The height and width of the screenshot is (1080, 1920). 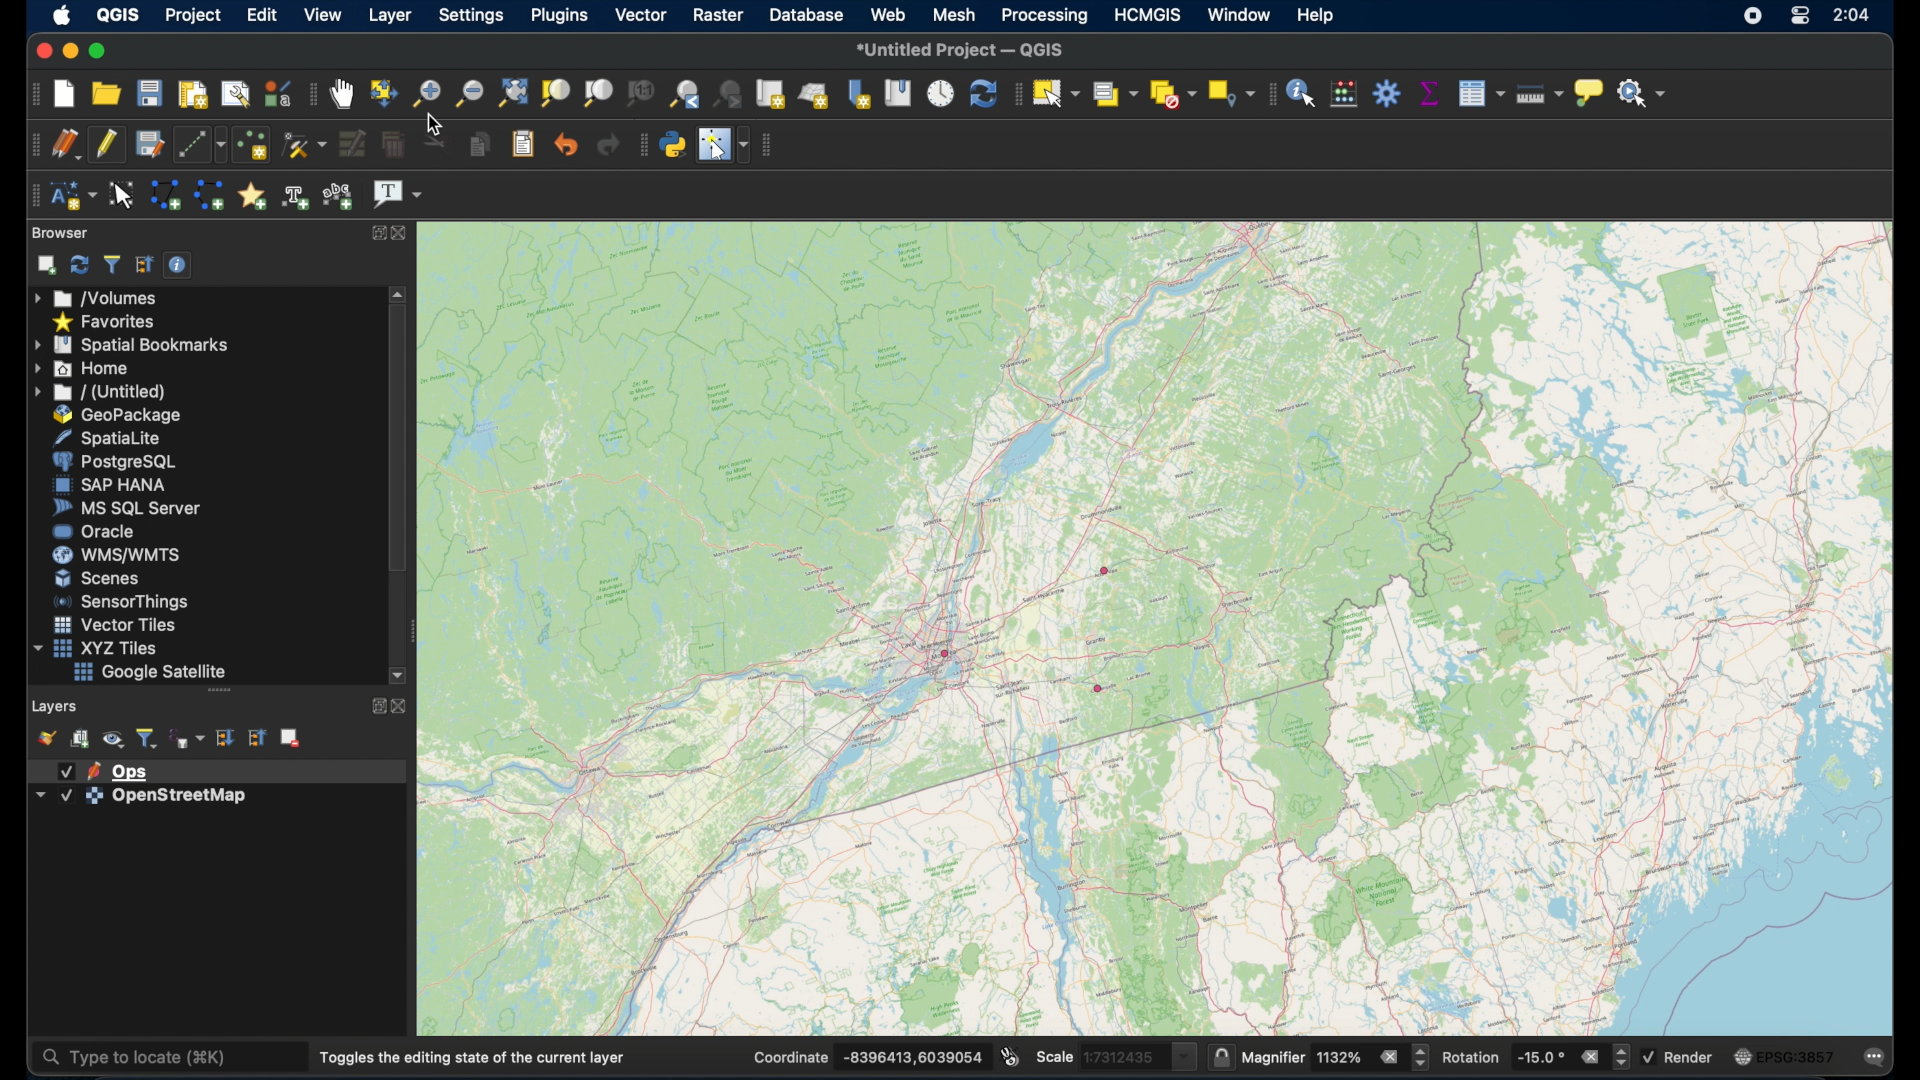 I want to click on toggle editing, so click(x=105, y=145).